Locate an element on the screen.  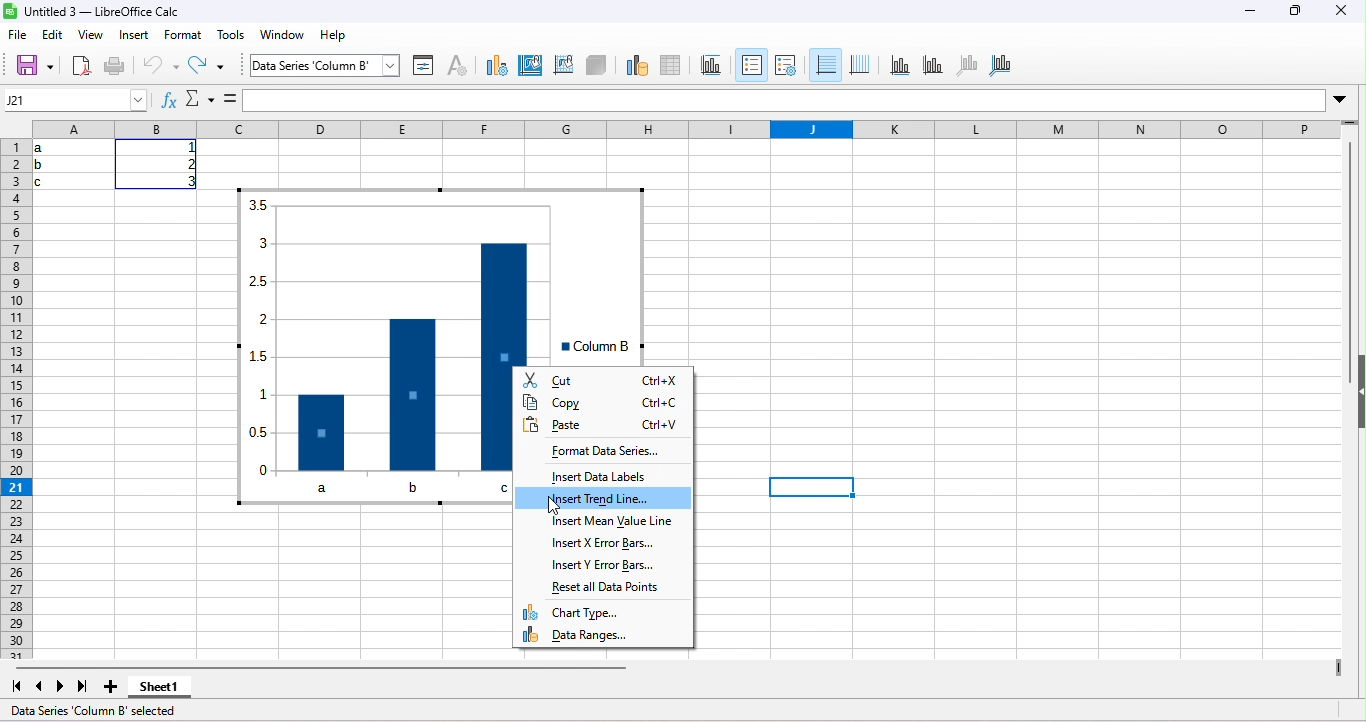
wall is located at coordinates (563, 67).